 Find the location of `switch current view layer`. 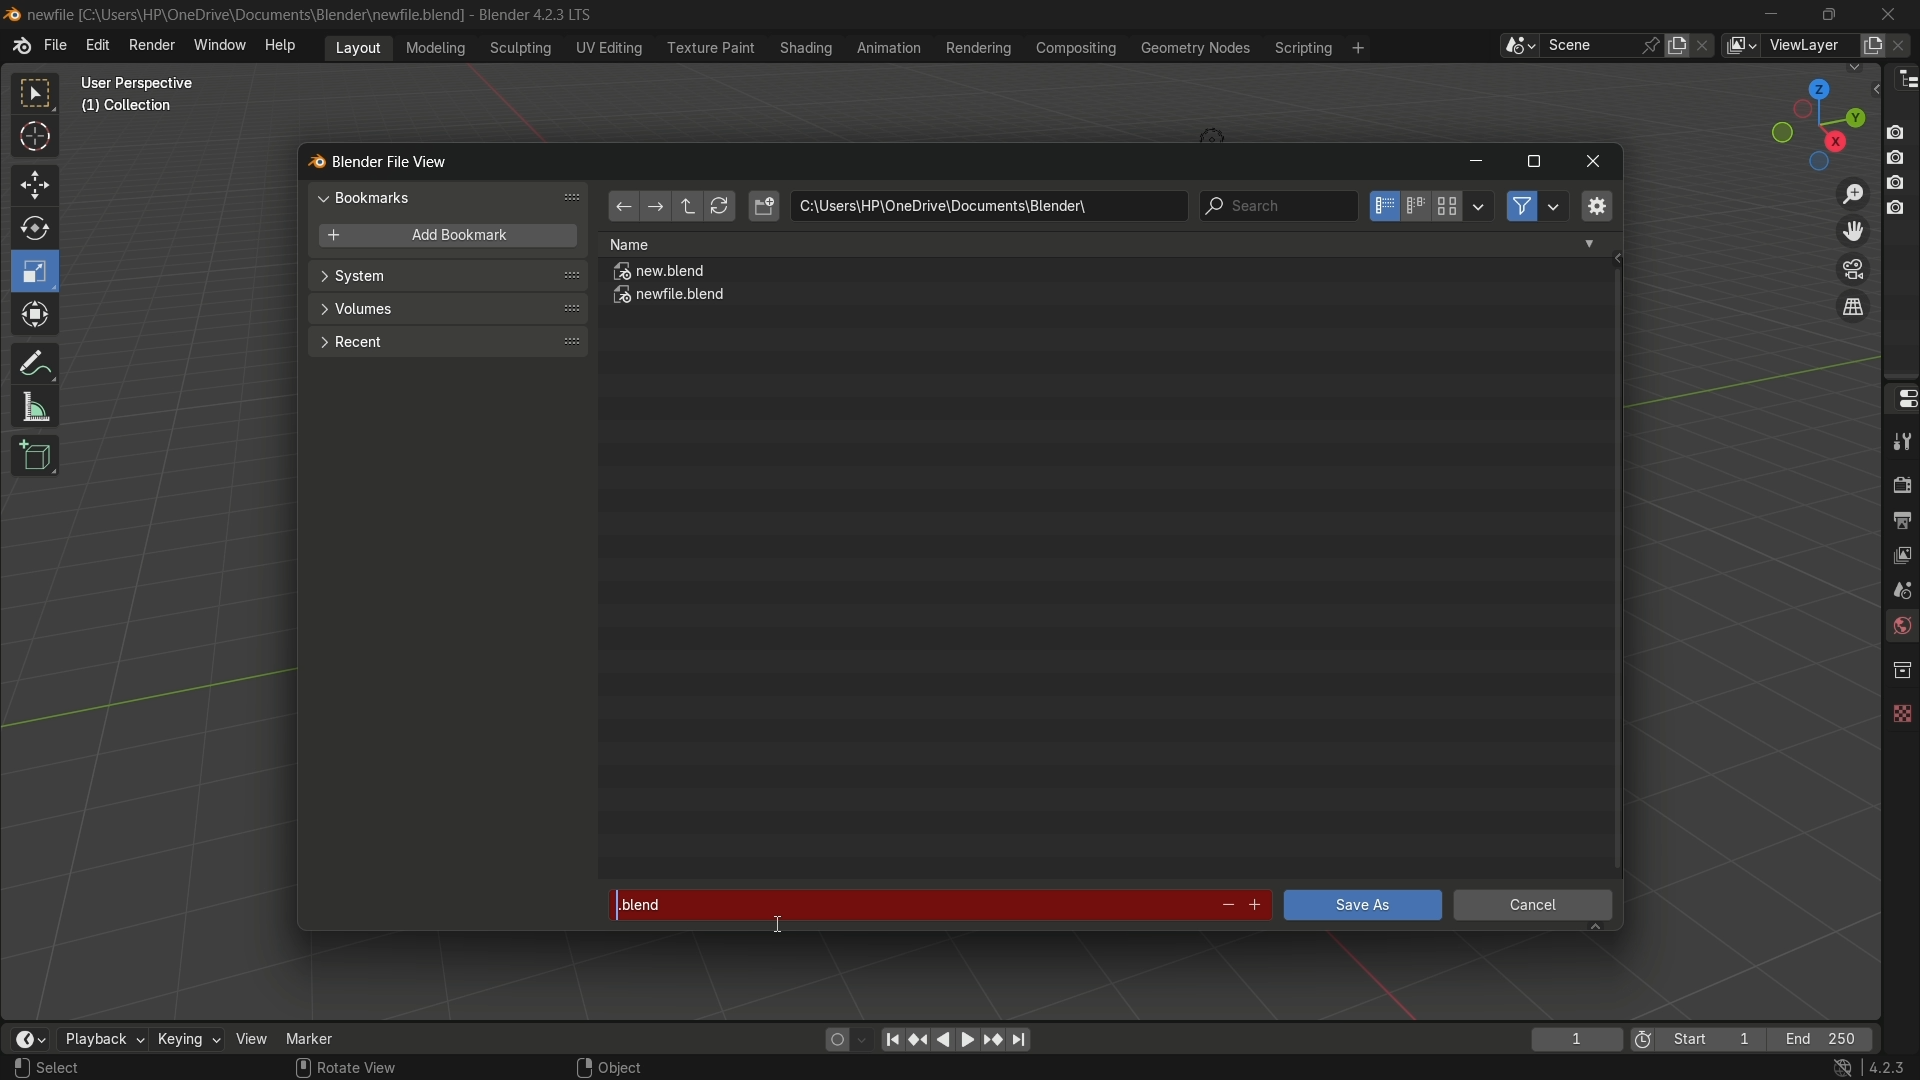

switch current view layer is located at coordinates (1853, 308).